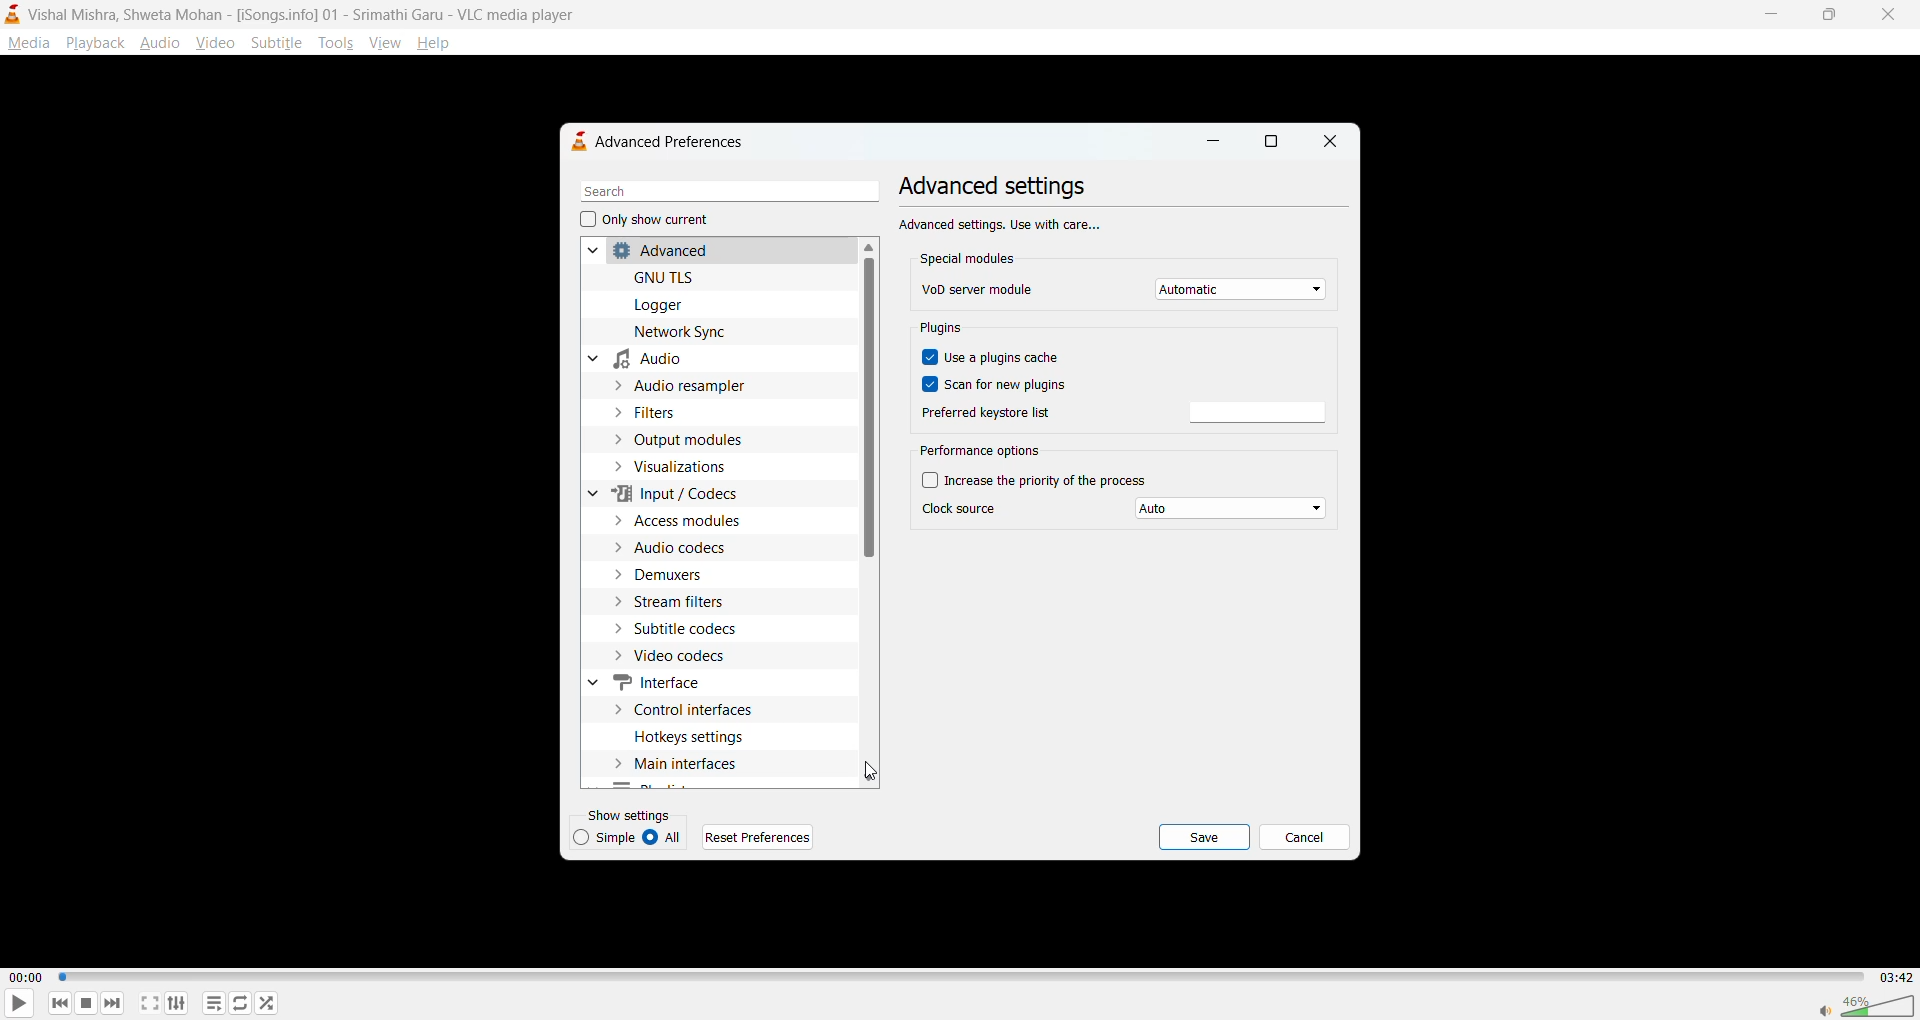 The height and width of the screenshot is (1020, 1920). Describe the element at coordinates (607, 837) in the screenshot. I see `simple` at that location.